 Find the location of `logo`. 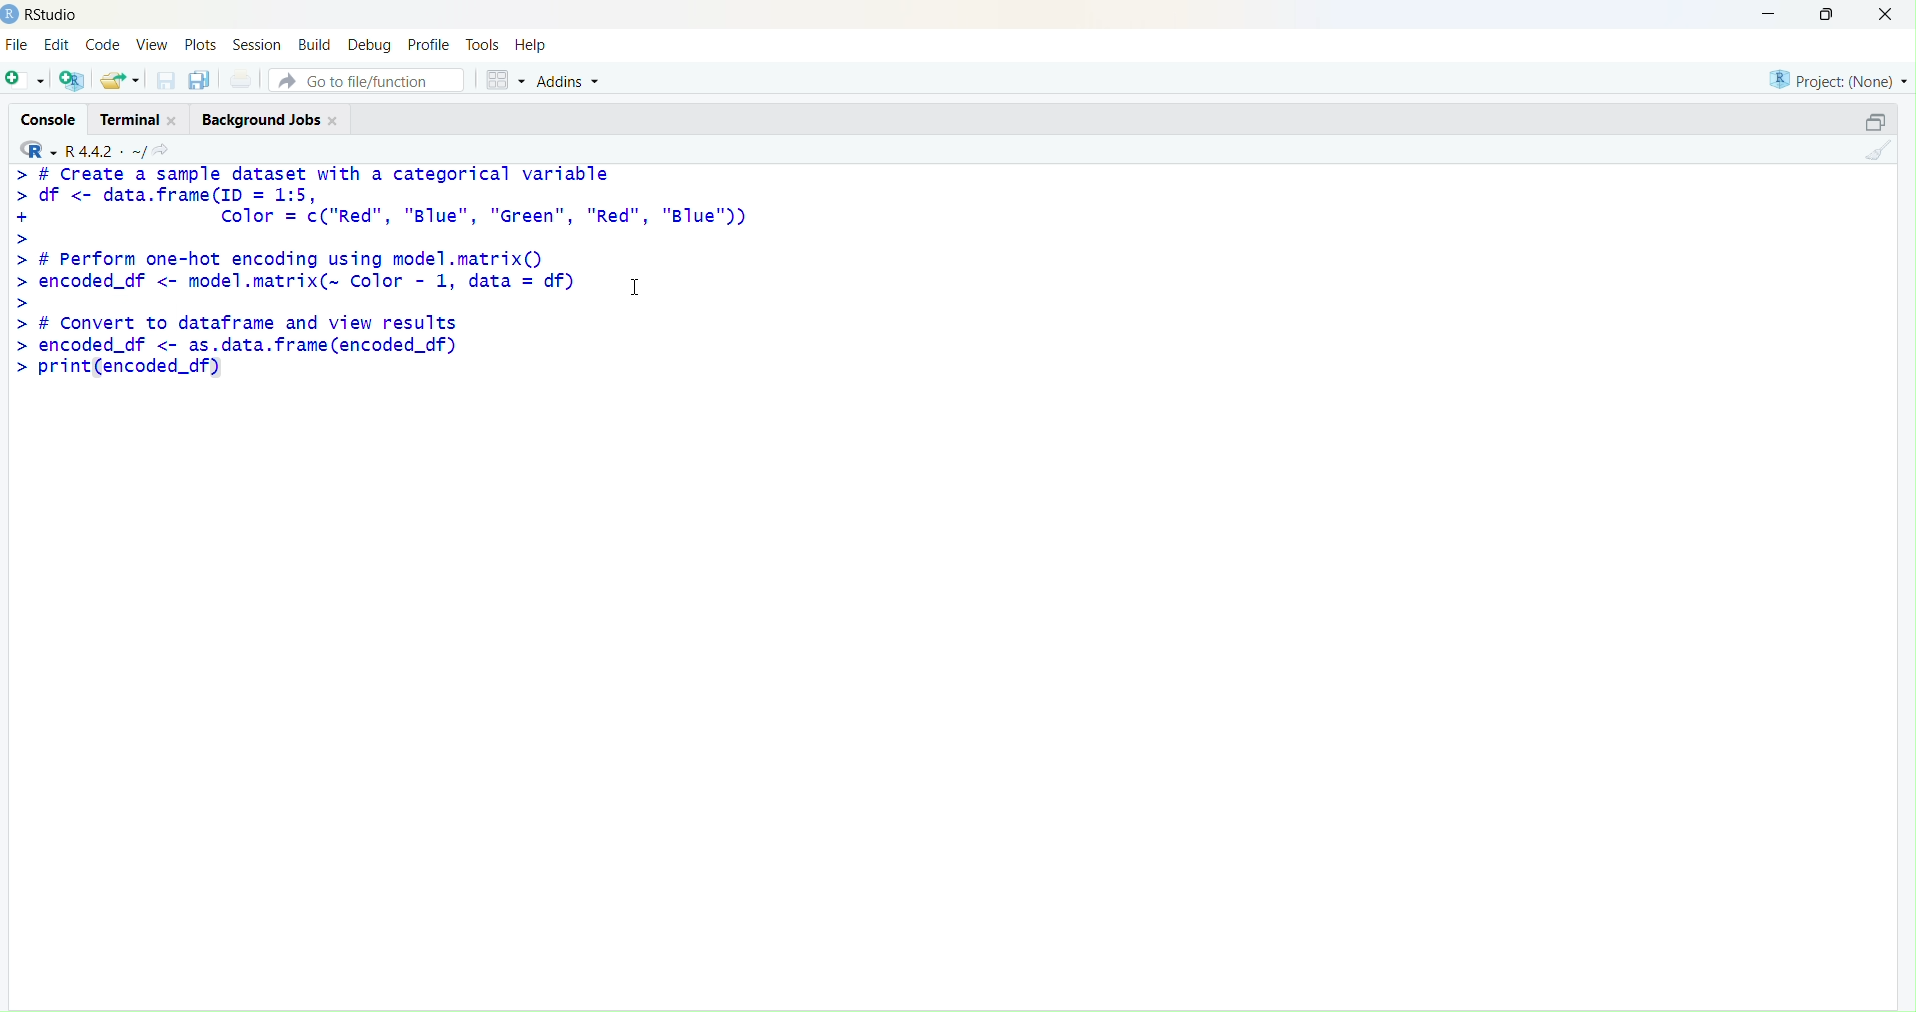

logo is located at coordinates (11, 16).